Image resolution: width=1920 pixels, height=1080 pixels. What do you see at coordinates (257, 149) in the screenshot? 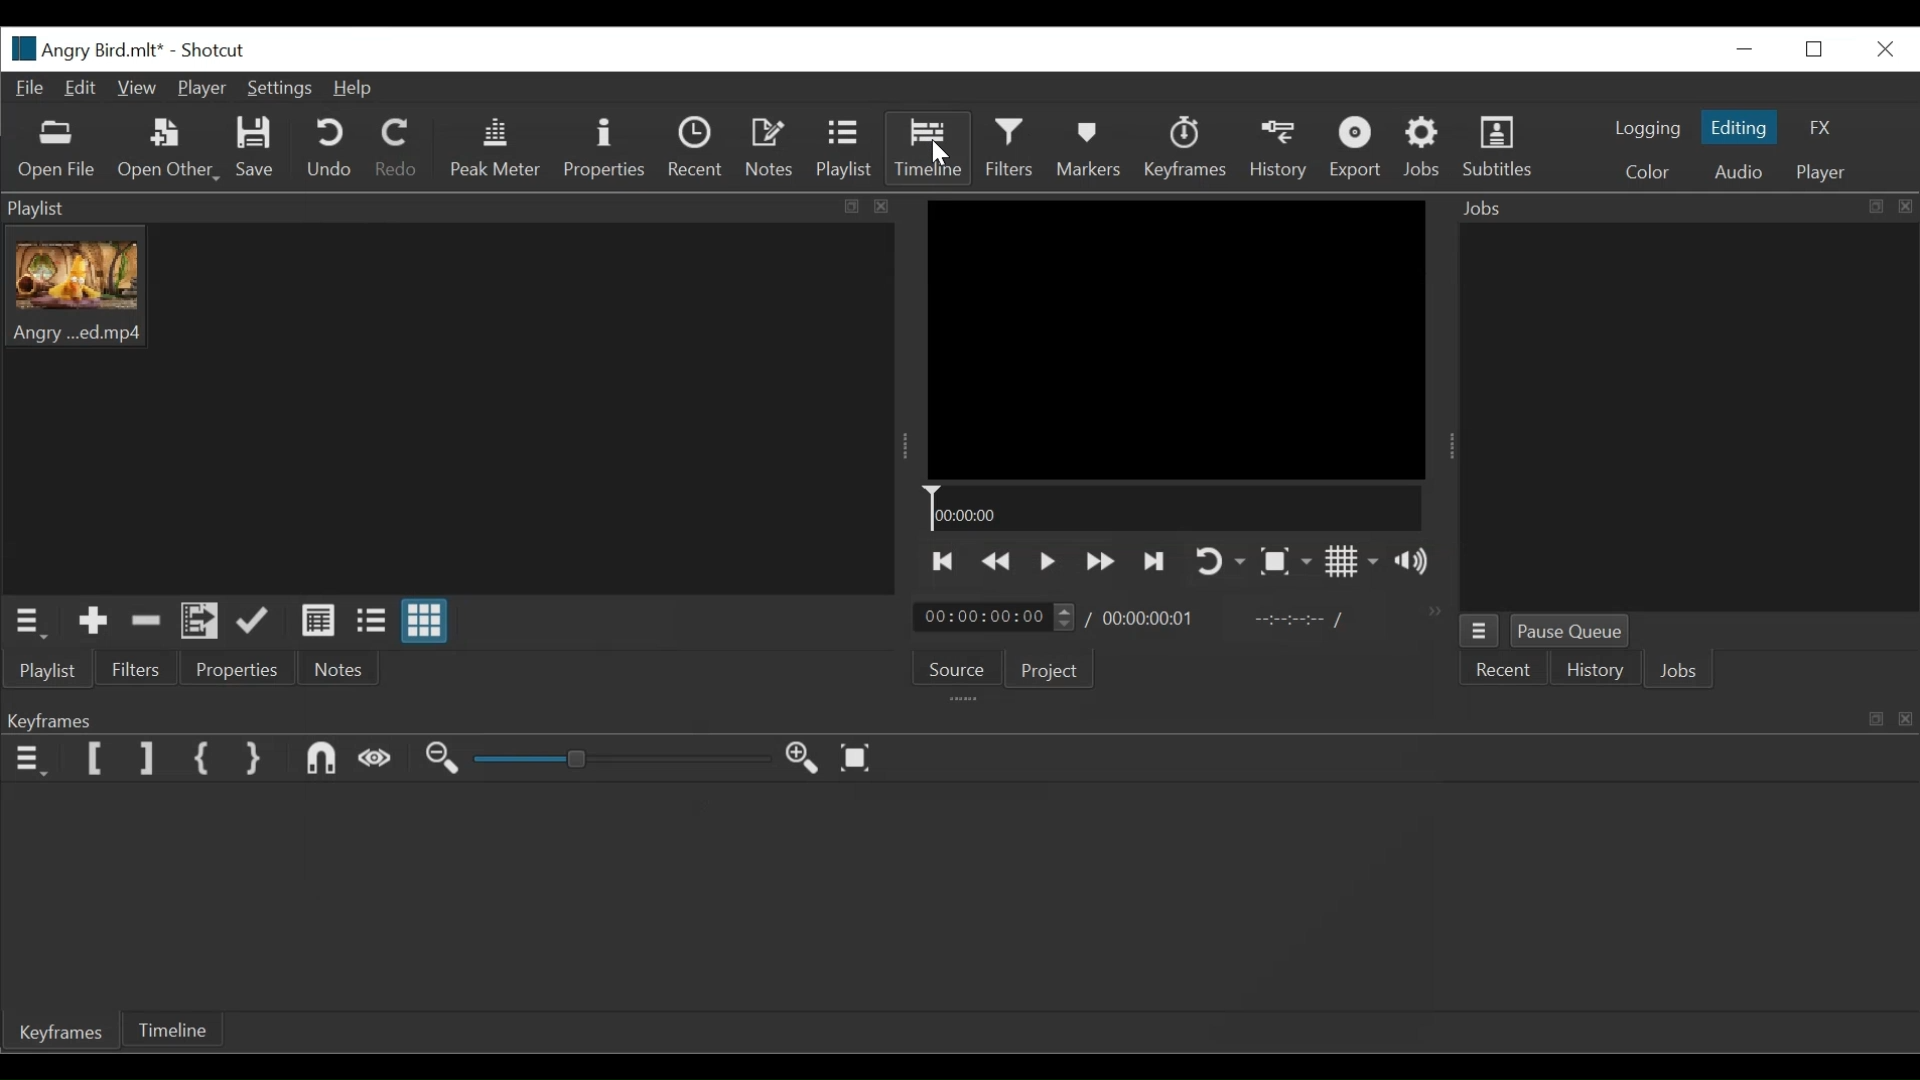
I see `Save` at bounding box center [257, 149].